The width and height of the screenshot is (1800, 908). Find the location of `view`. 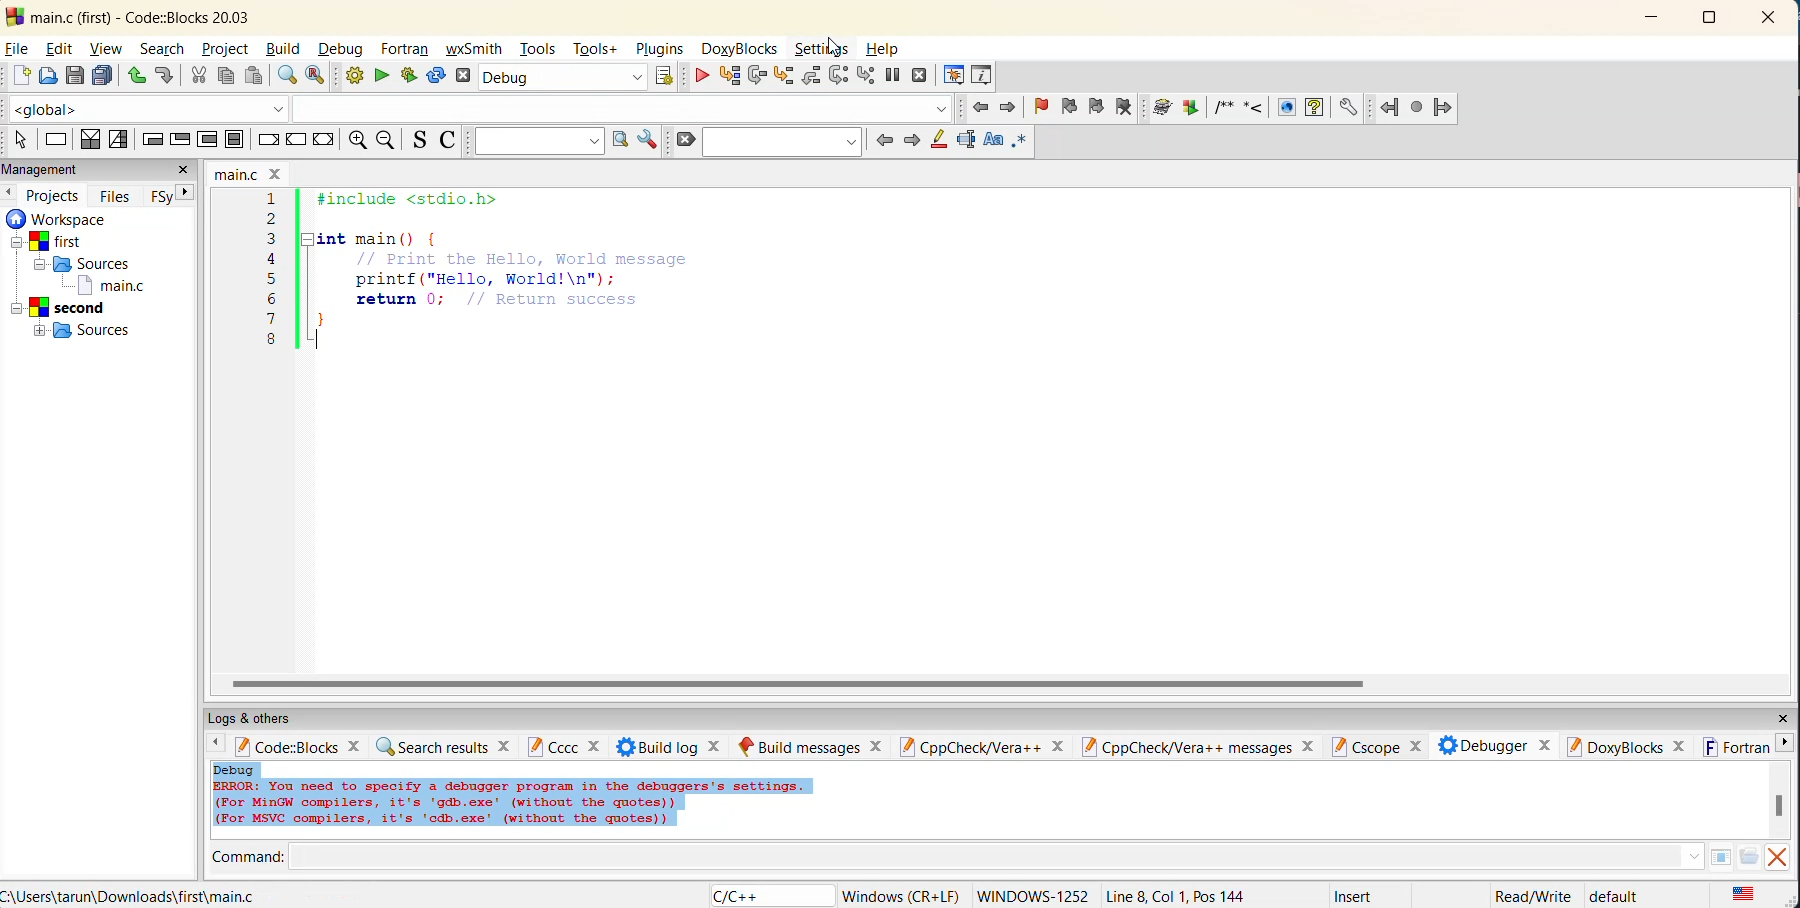

view is located at coordinates (105, 47).